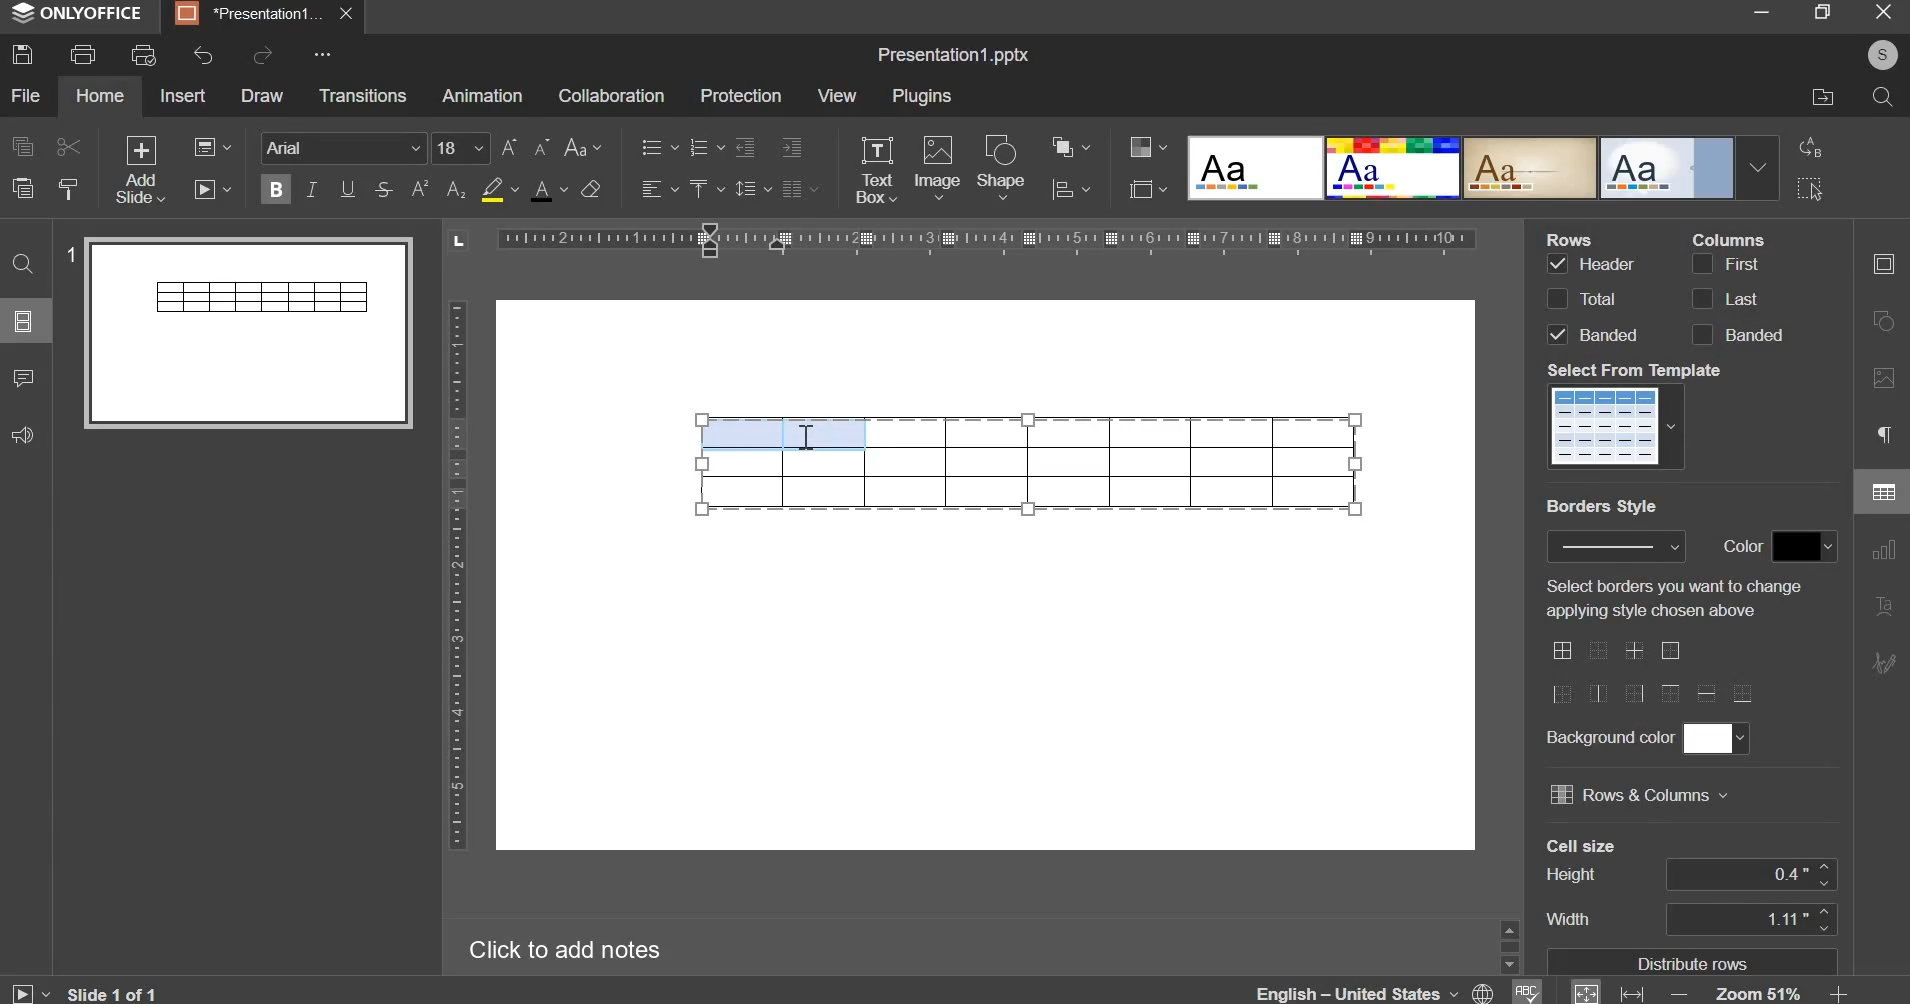 The height and width of the screenshot is (1004, 1910). I want to click on horizontal scale, so click(962, 242).